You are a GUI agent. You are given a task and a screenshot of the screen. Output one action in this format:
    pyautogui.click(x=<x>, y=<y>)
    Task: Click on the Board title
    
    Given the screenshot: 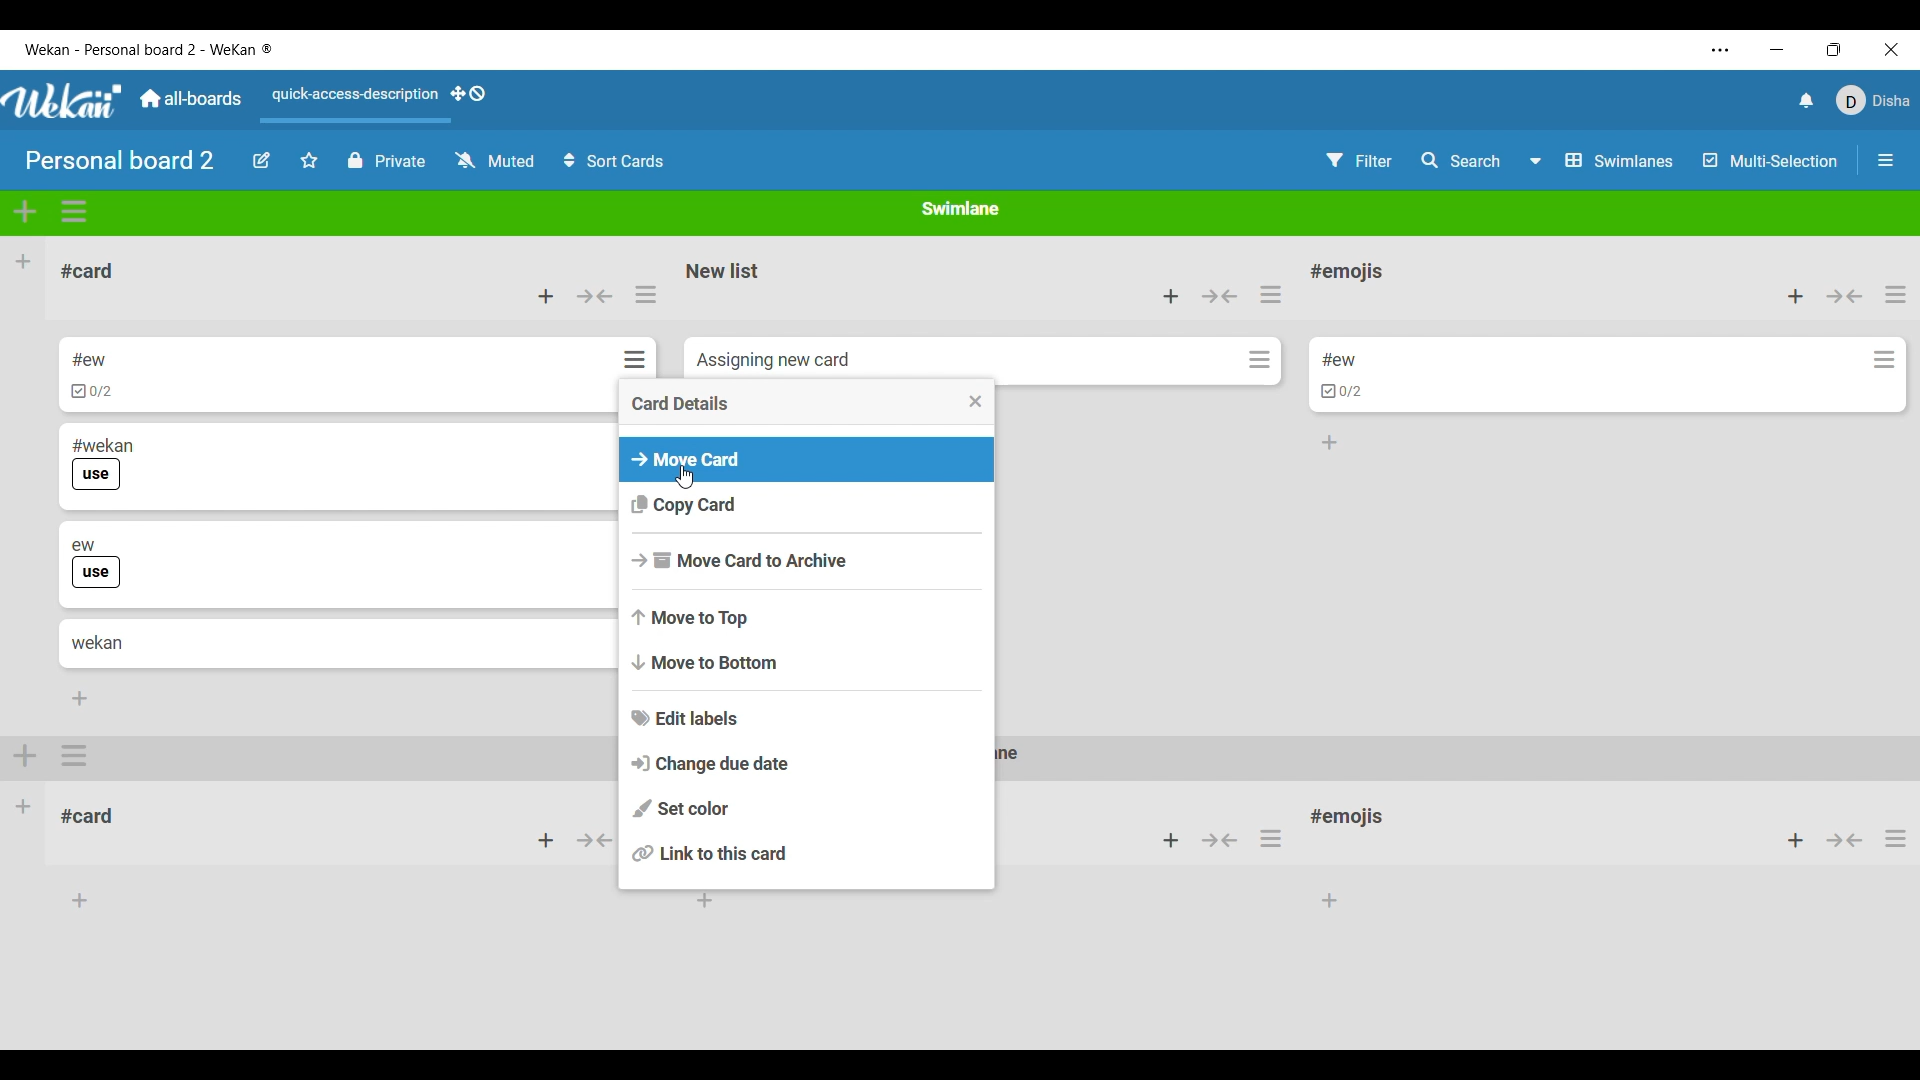 What is the action you would take?
    pyautogui.click(x=121, y=159)
    